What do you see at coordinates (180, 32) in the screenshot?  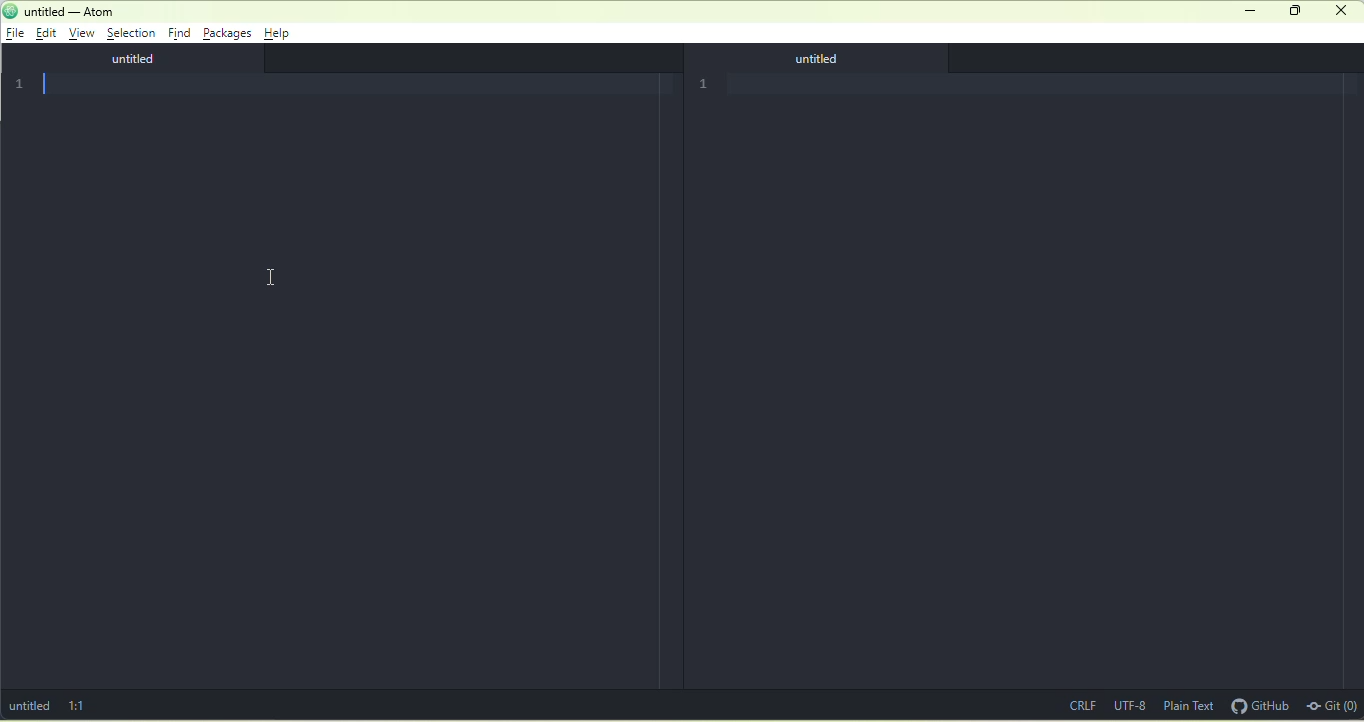 I see `find` at bounding box center [180, 32].